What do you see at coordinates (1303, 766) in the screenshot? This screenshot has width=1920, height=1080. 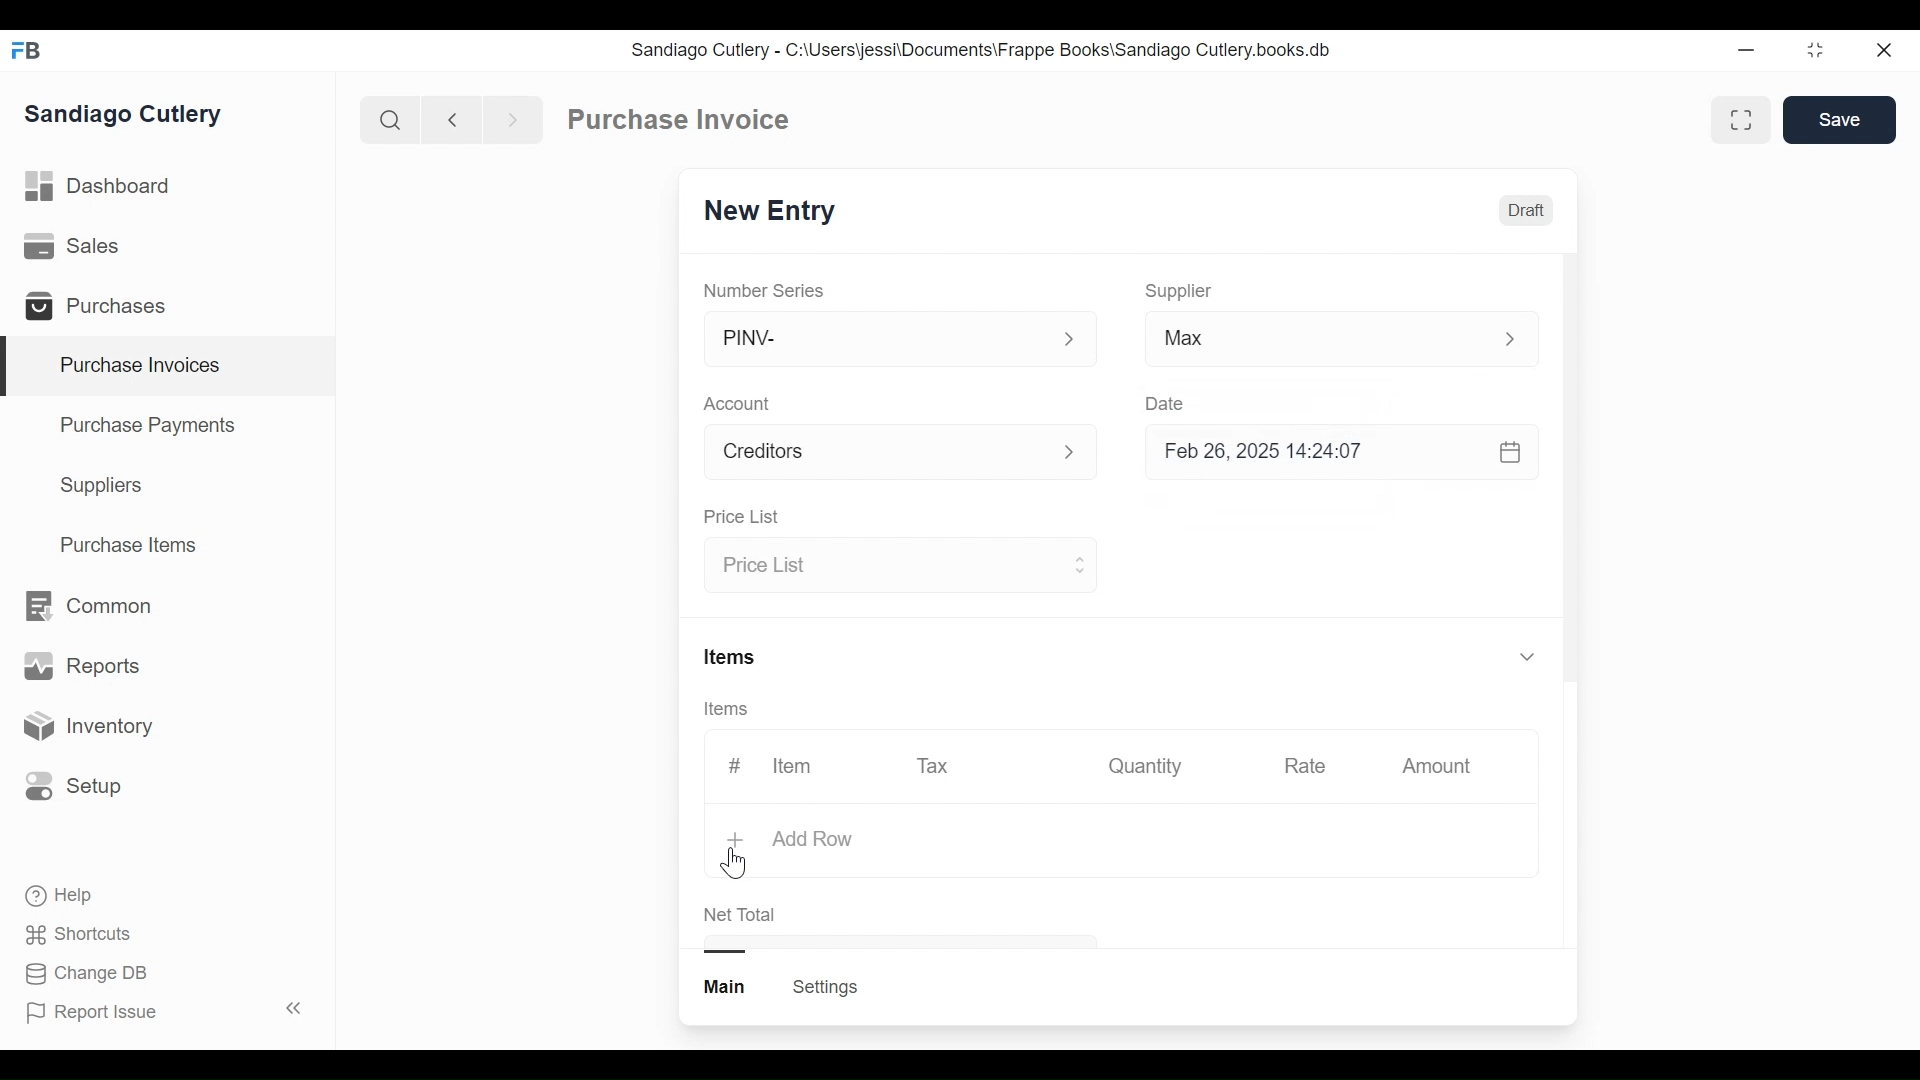 I see `Rate` at bounding box center [1303, 766].